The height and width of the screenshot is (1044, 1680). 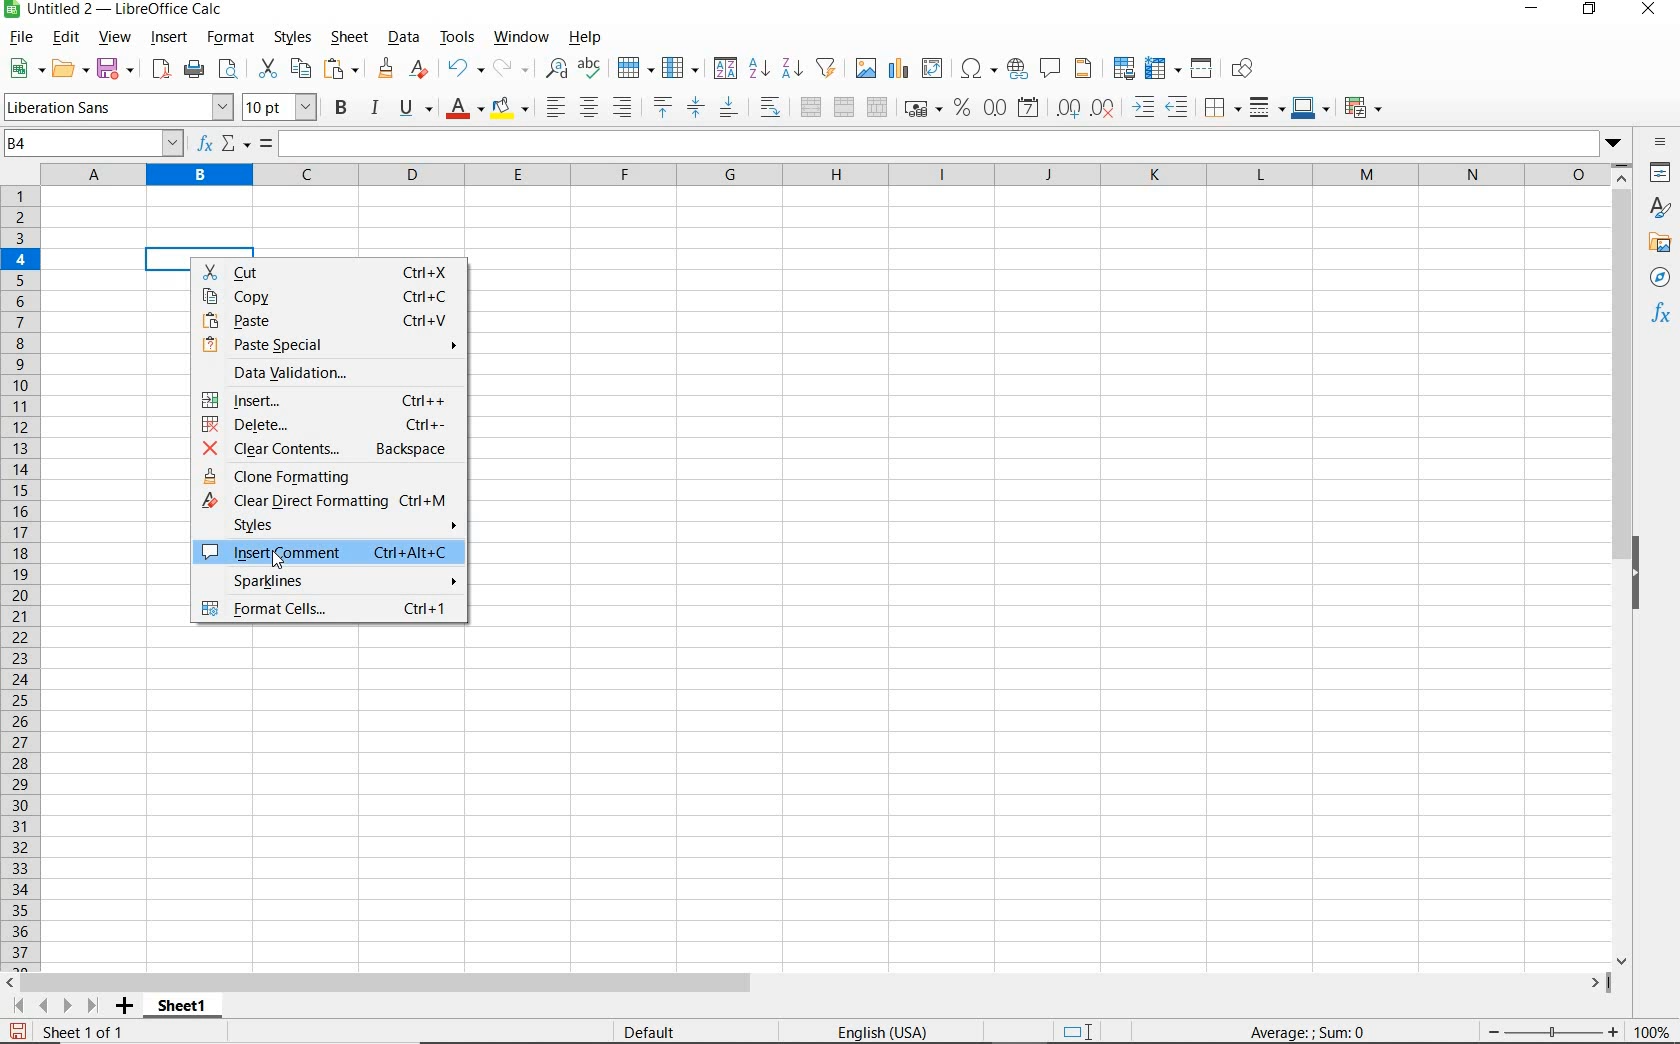 I want to click on open, so click(x=69, y=68).